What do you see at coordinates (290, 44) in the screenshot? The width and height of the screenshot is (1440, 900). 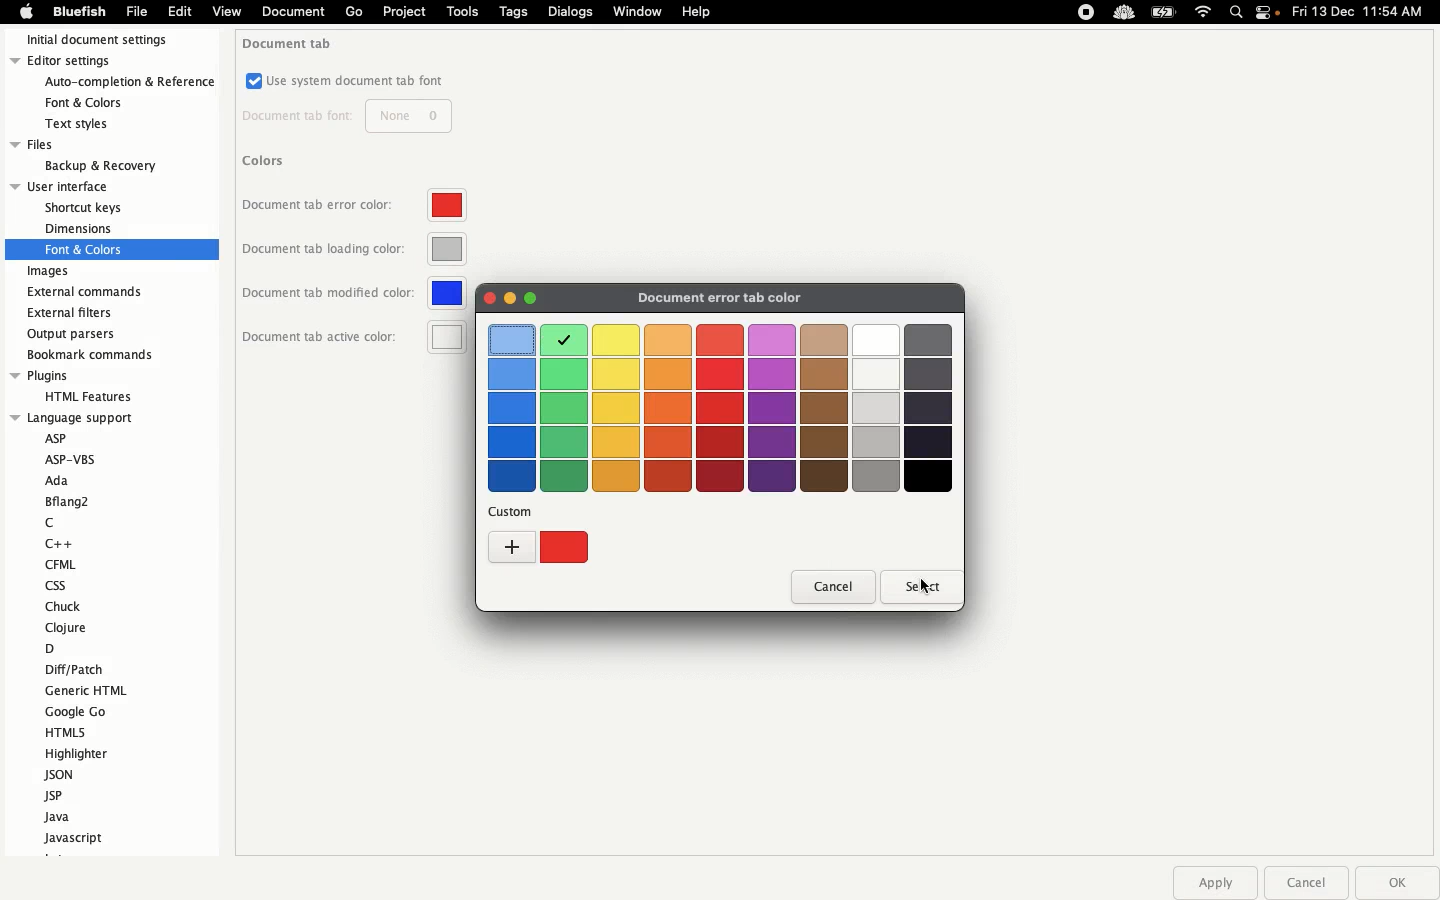 I see `Document tab` at bounding box center [290, 44].